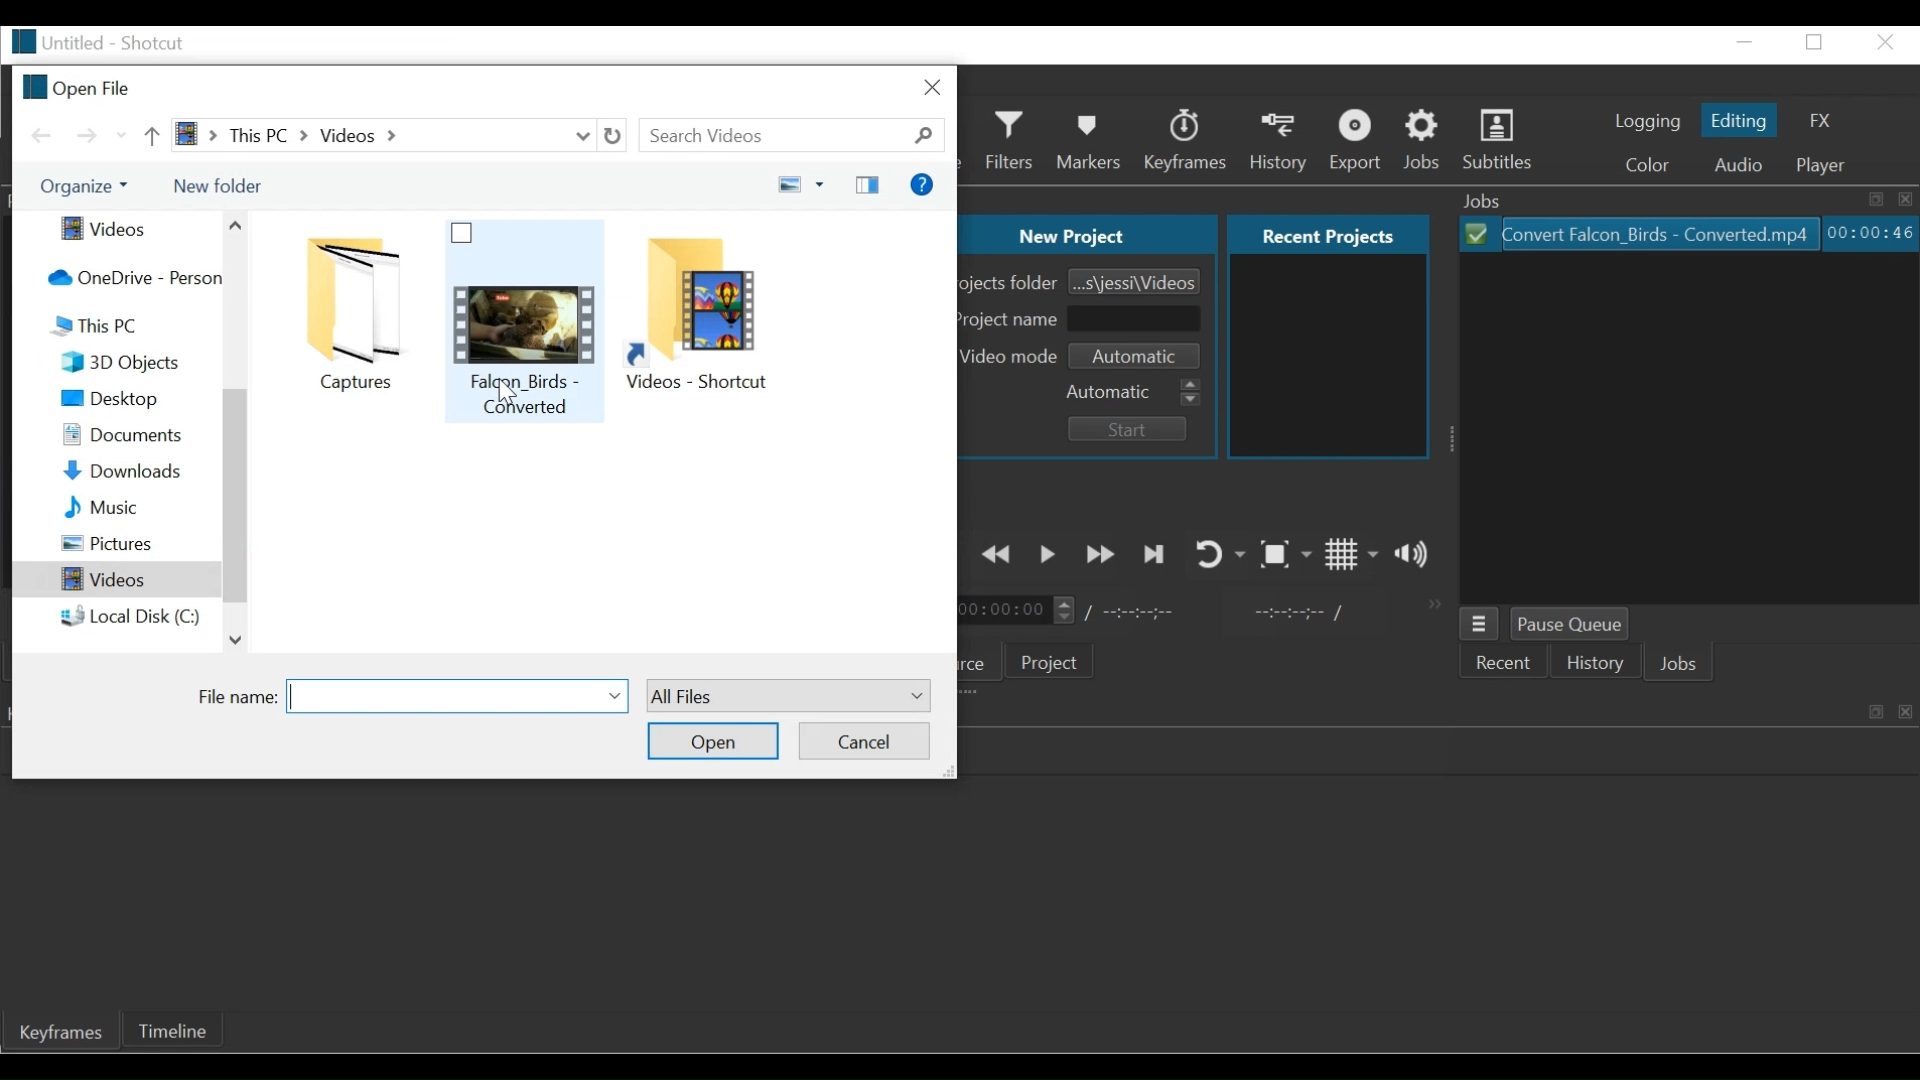 This screenshot has width=1920, height=1080. I want to click on This PC, so click(130, 326).